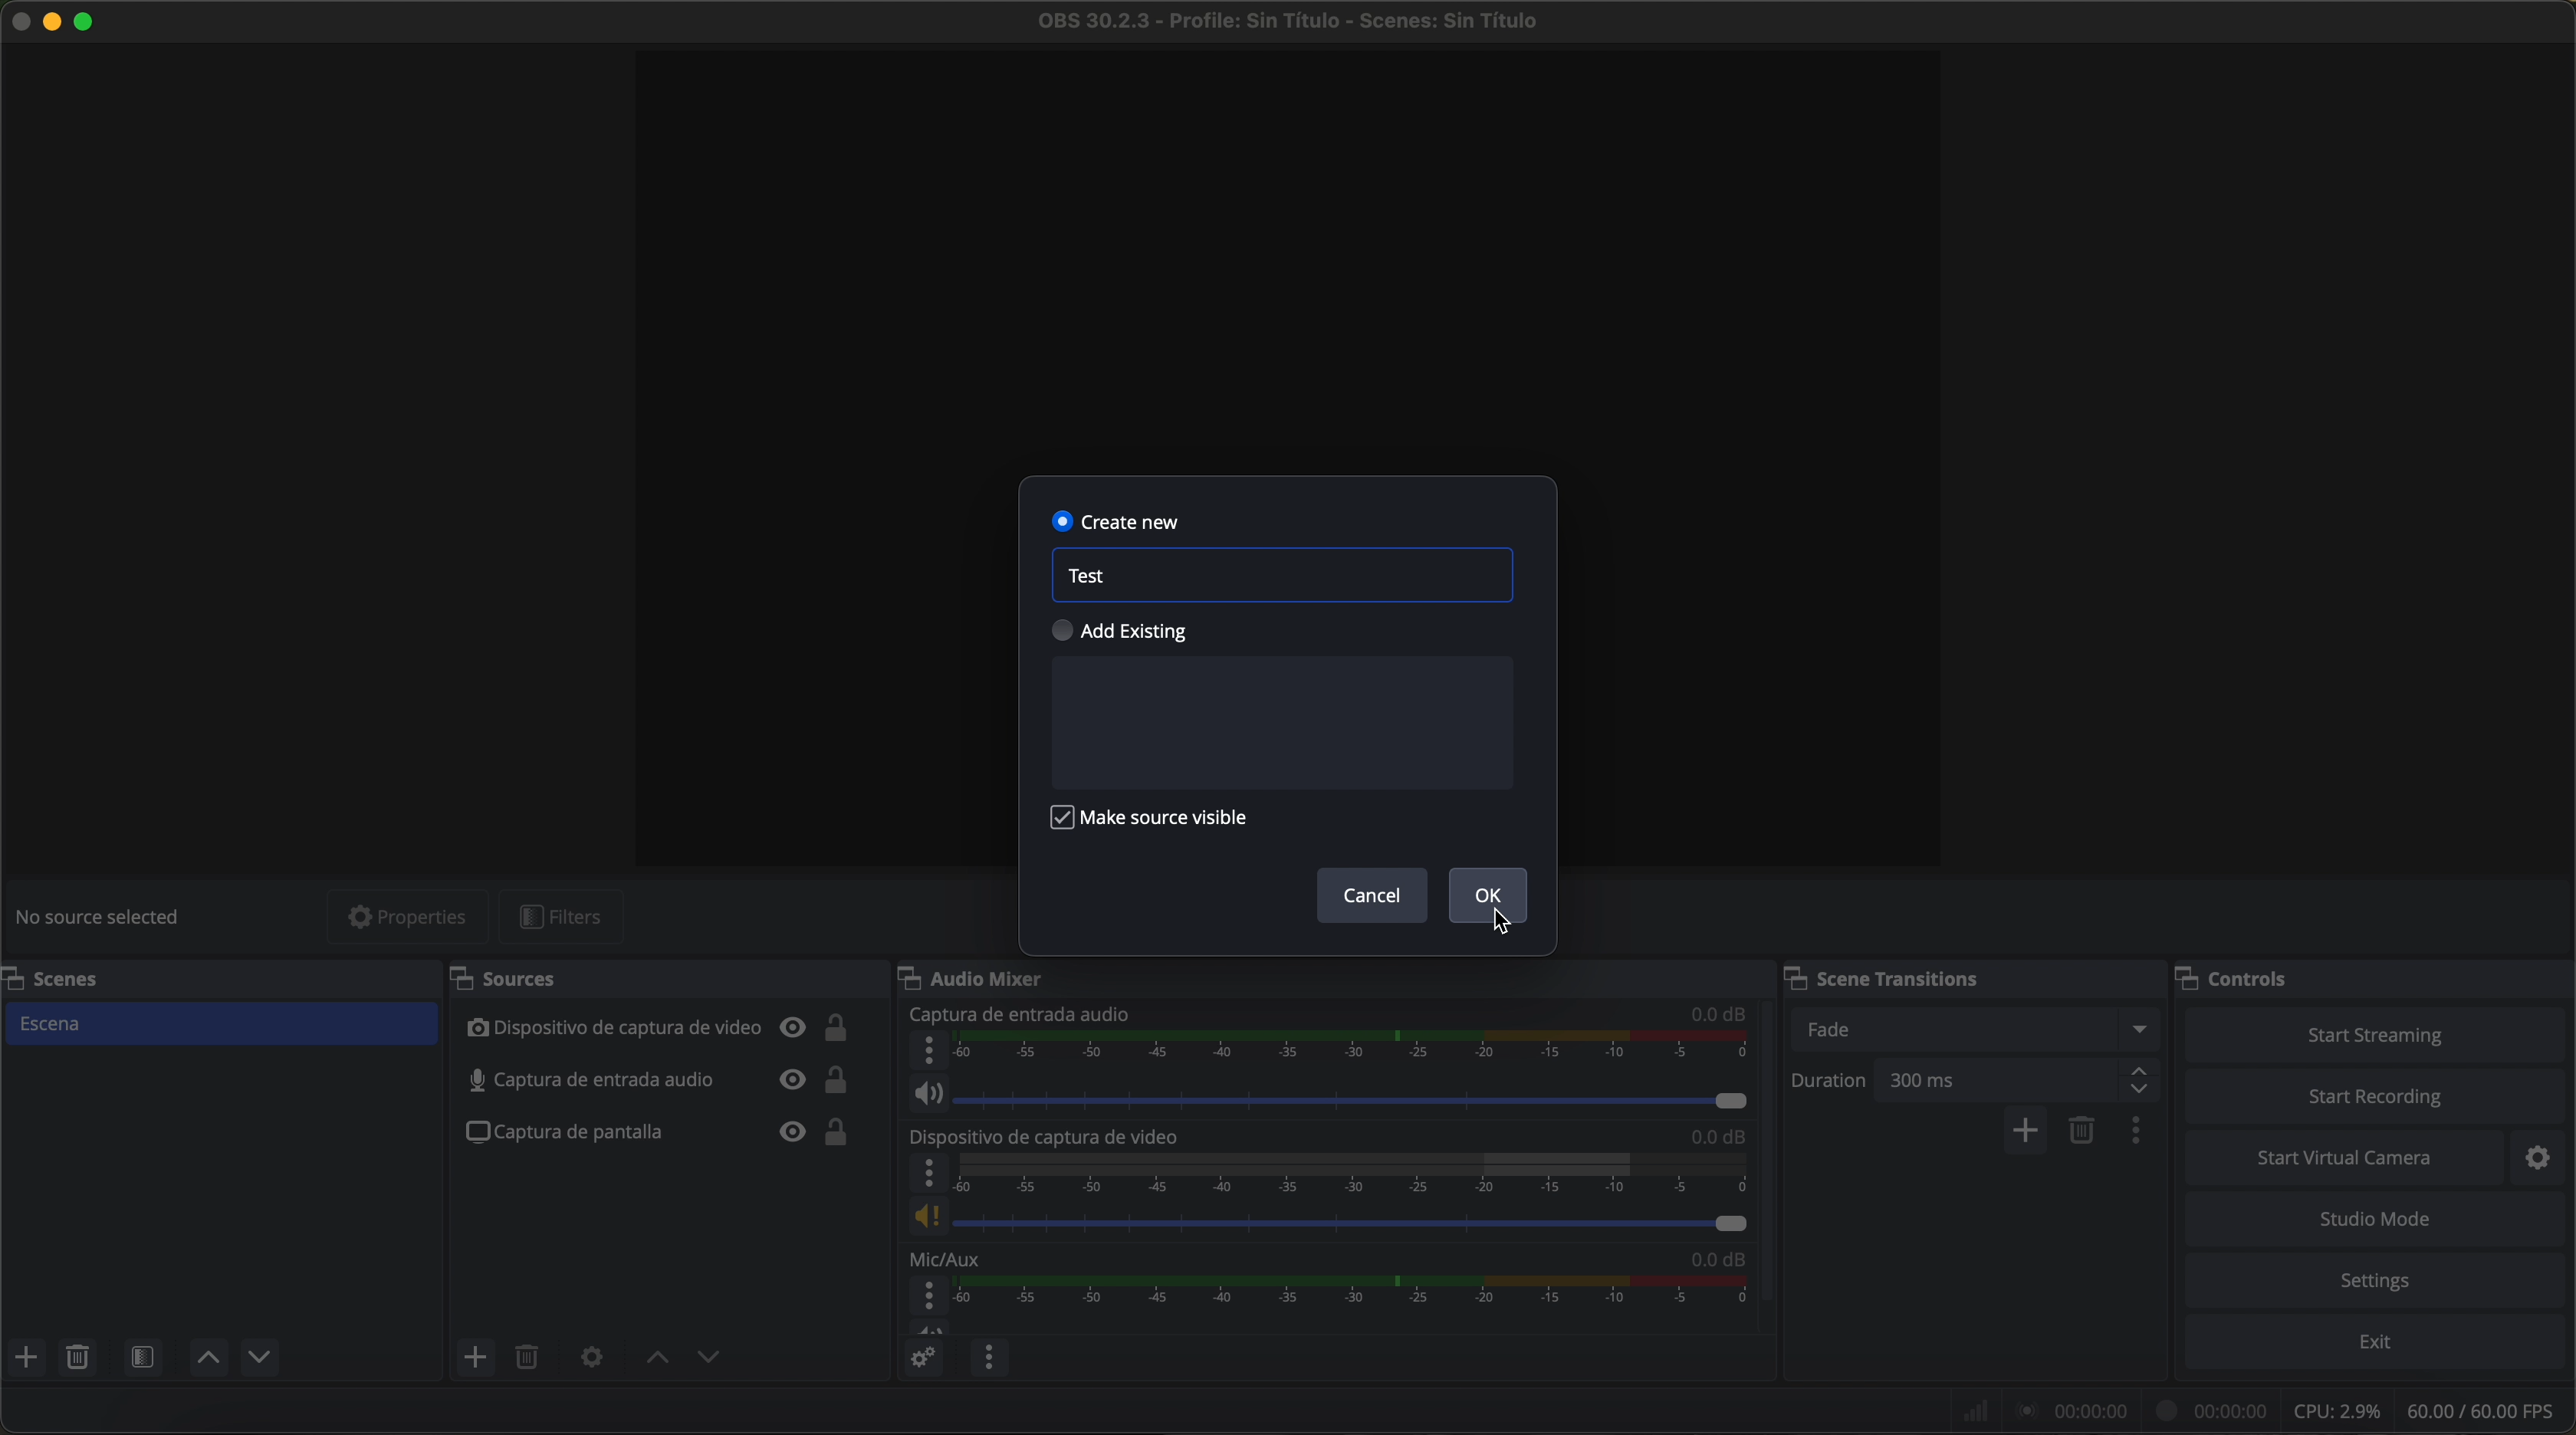  Describe the element at coordinates (1353, 1173) in the screenshot. I see `timeline` at that location.